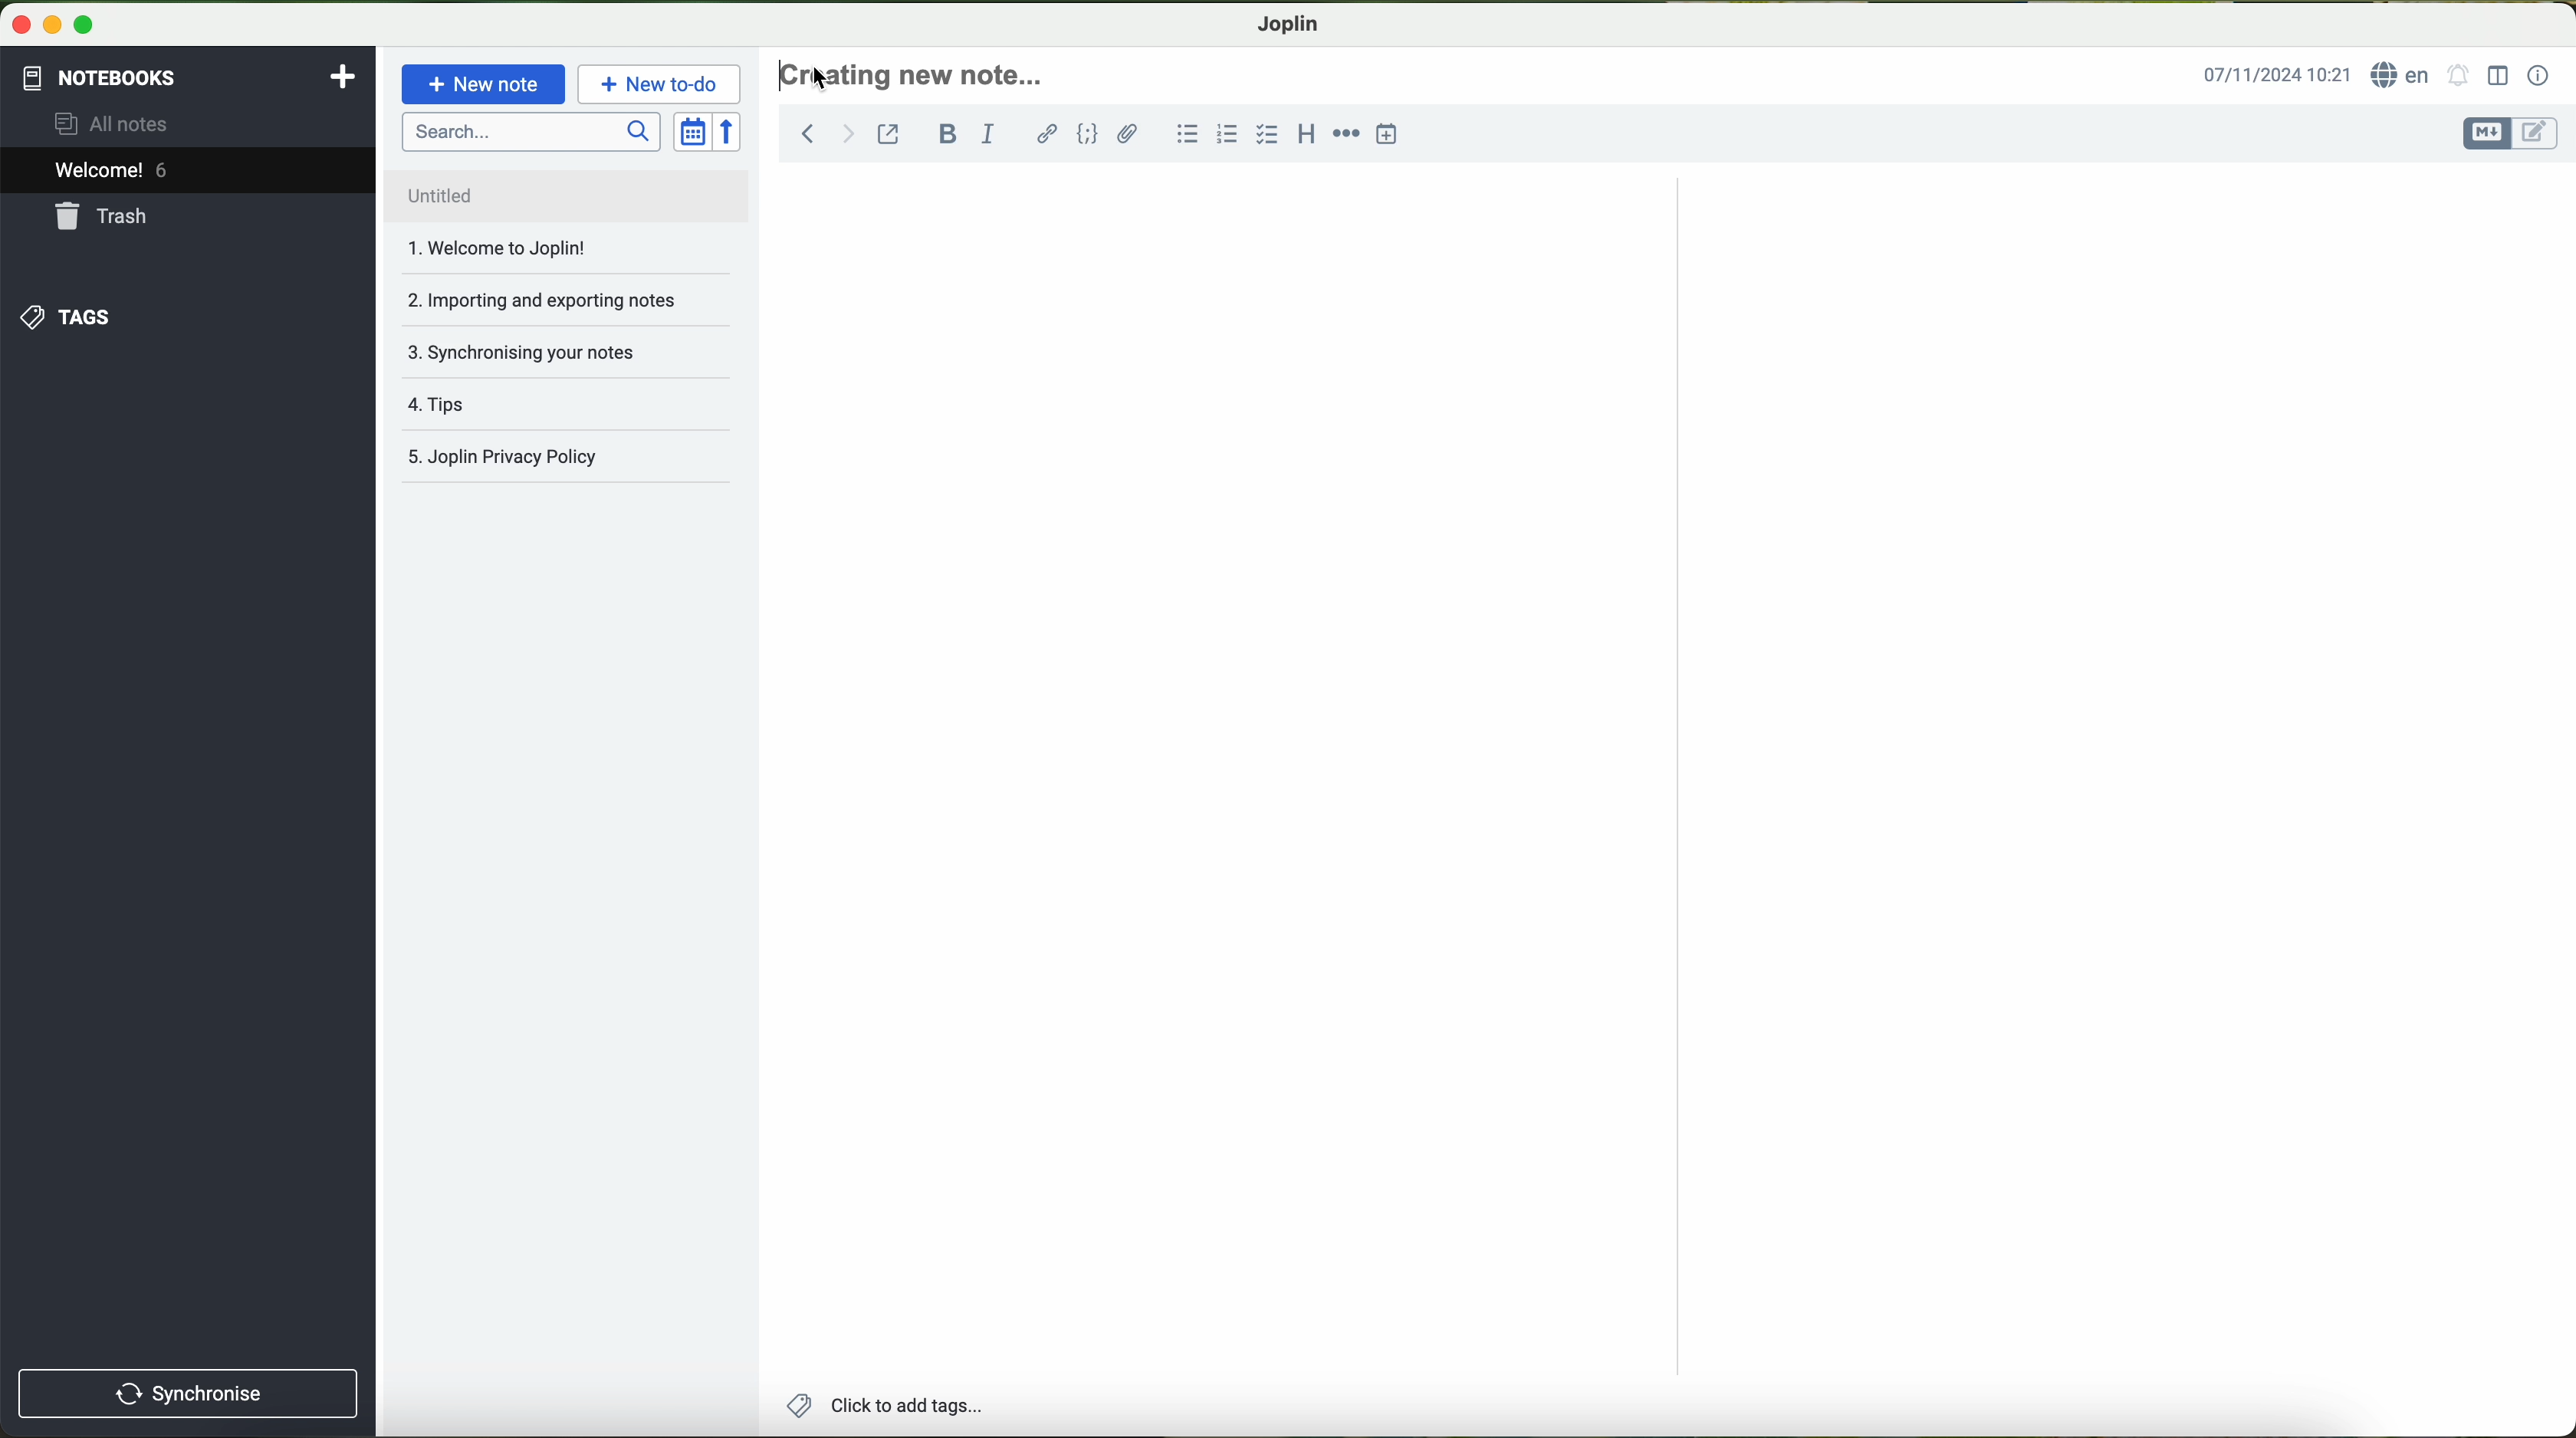  Describe the element at coordinates (729, 131) in the screenshot. I see `reverse sort order` at that location.